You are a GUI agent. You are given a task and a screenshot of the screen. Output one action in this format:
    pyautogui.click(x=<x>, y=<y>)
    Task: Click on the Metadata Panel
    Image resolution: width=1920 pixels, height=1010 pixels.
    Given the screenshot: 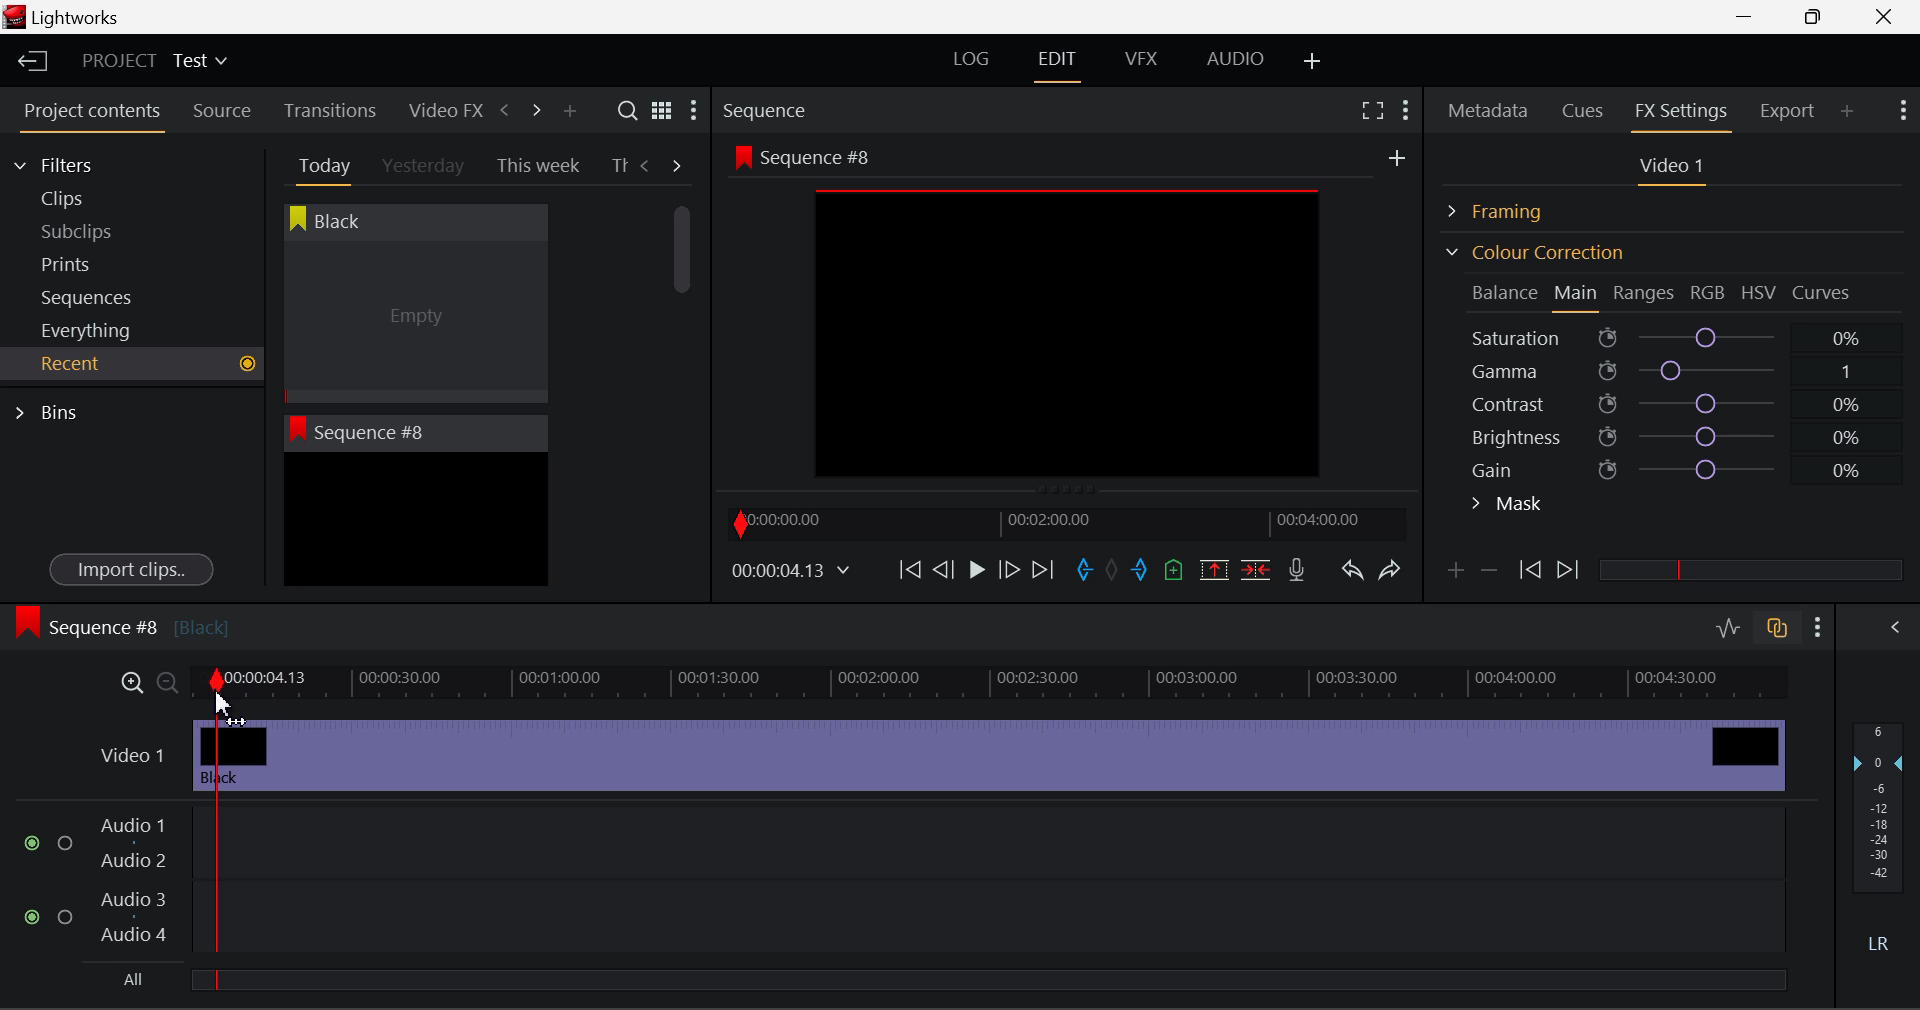 What is the action you would take?
    pyautogui.click(x=1490, y=107)
    